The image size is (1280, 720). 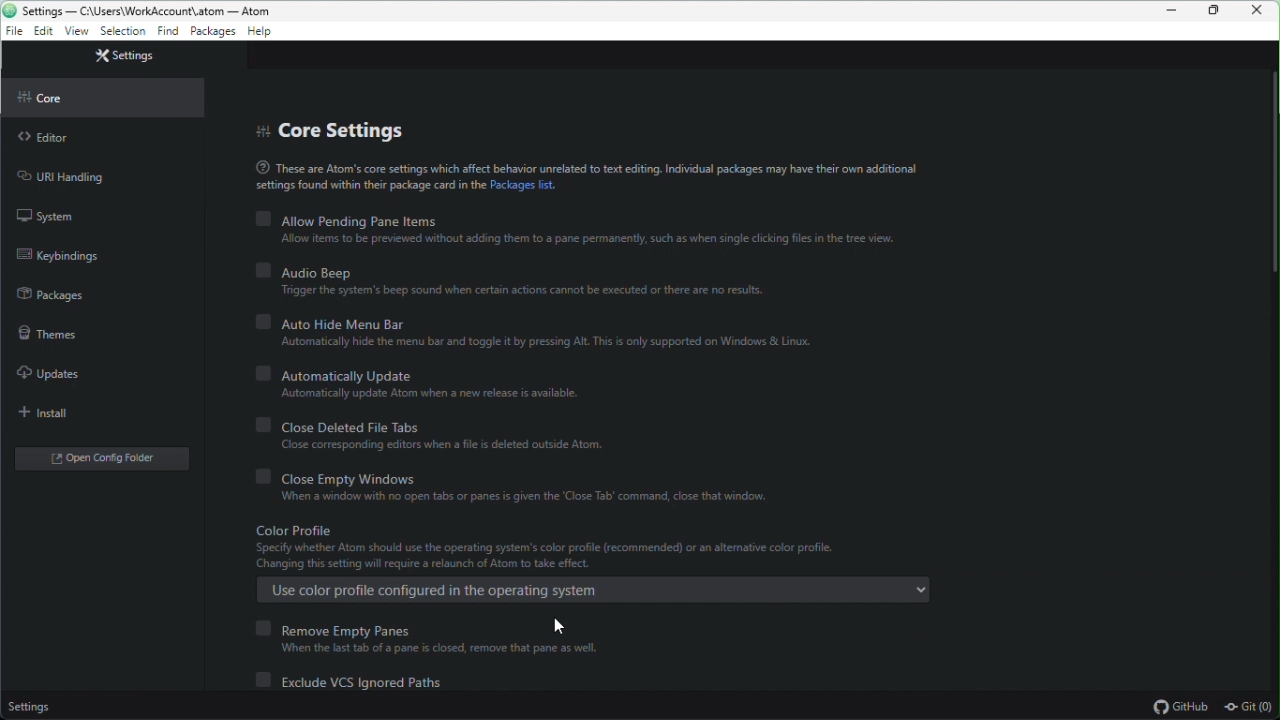 What do you see at coordinates (1217, 11) in the screenshot?
I see `Restore` at bounding box center [1217, 11].